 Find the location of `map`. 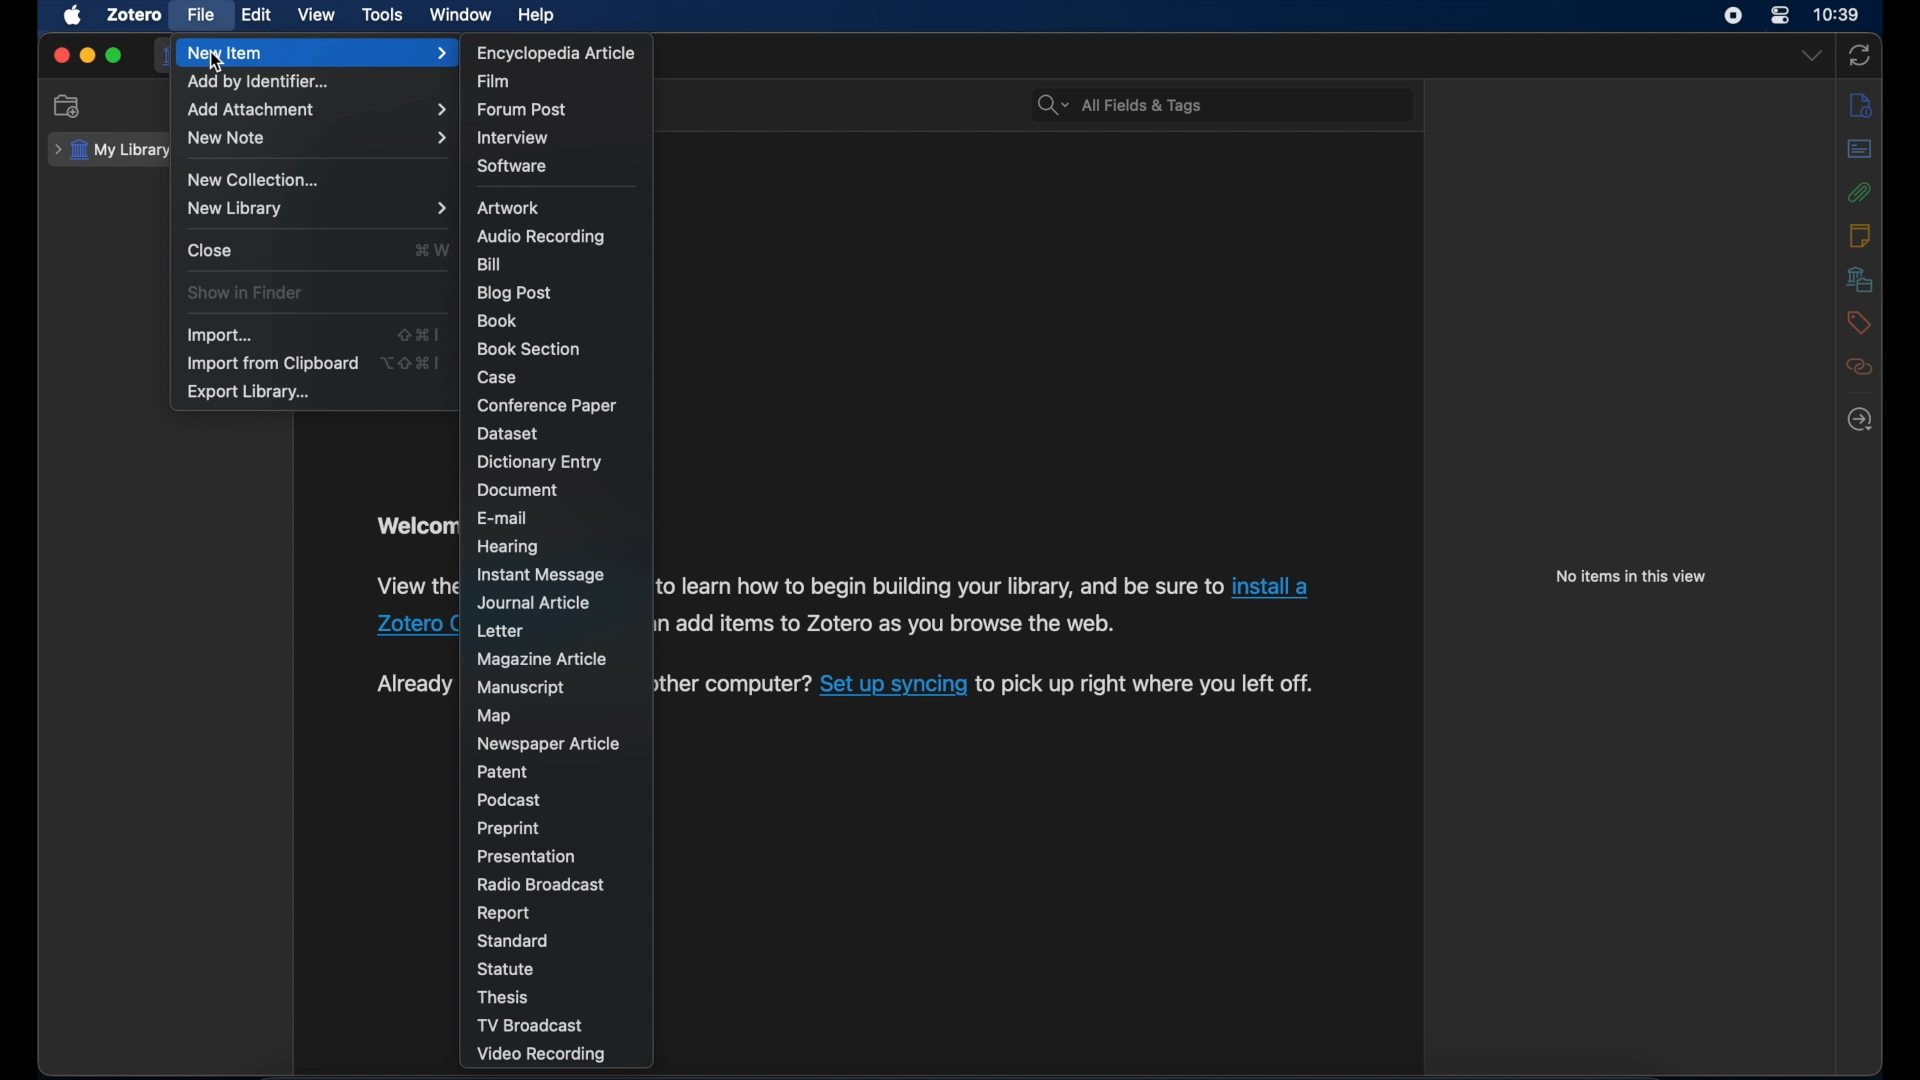

map is located at coordinates (497, 716).